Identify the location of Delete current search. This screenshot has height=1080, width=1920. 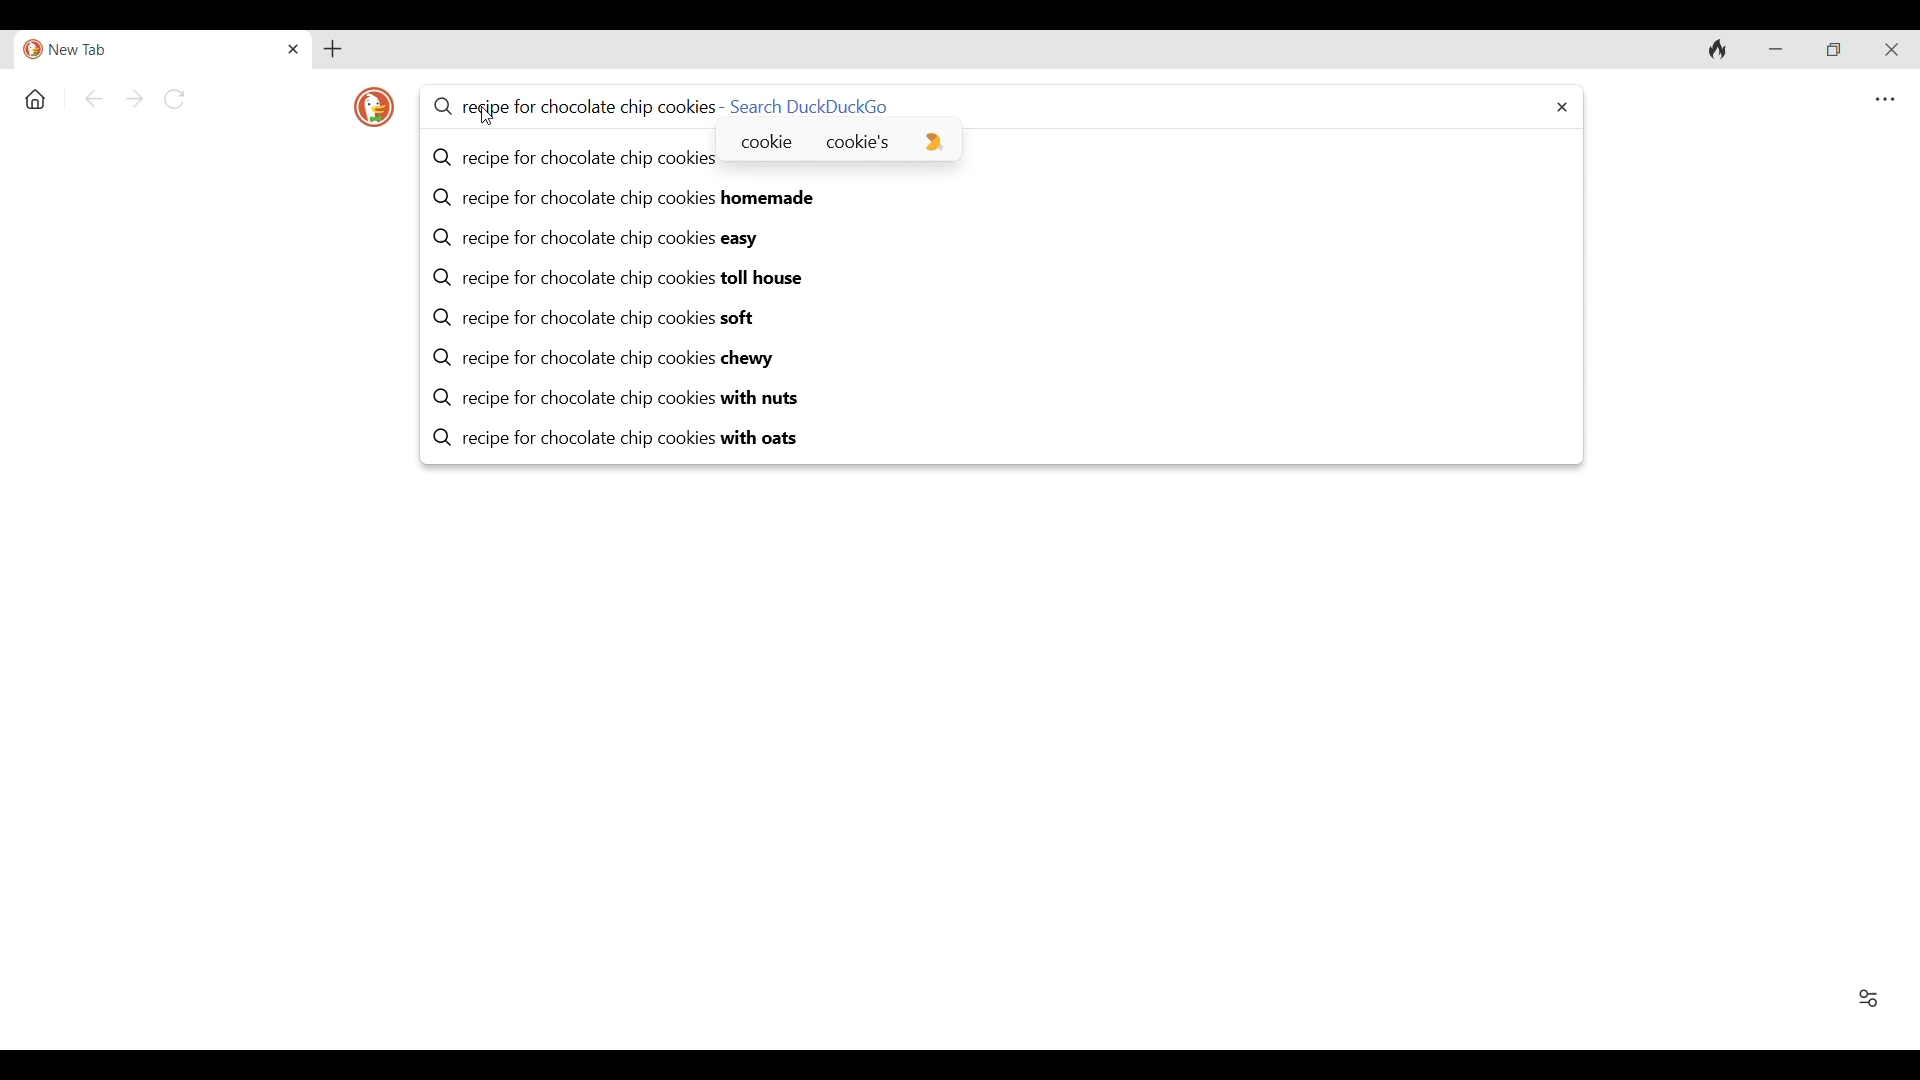
(1563, 107).